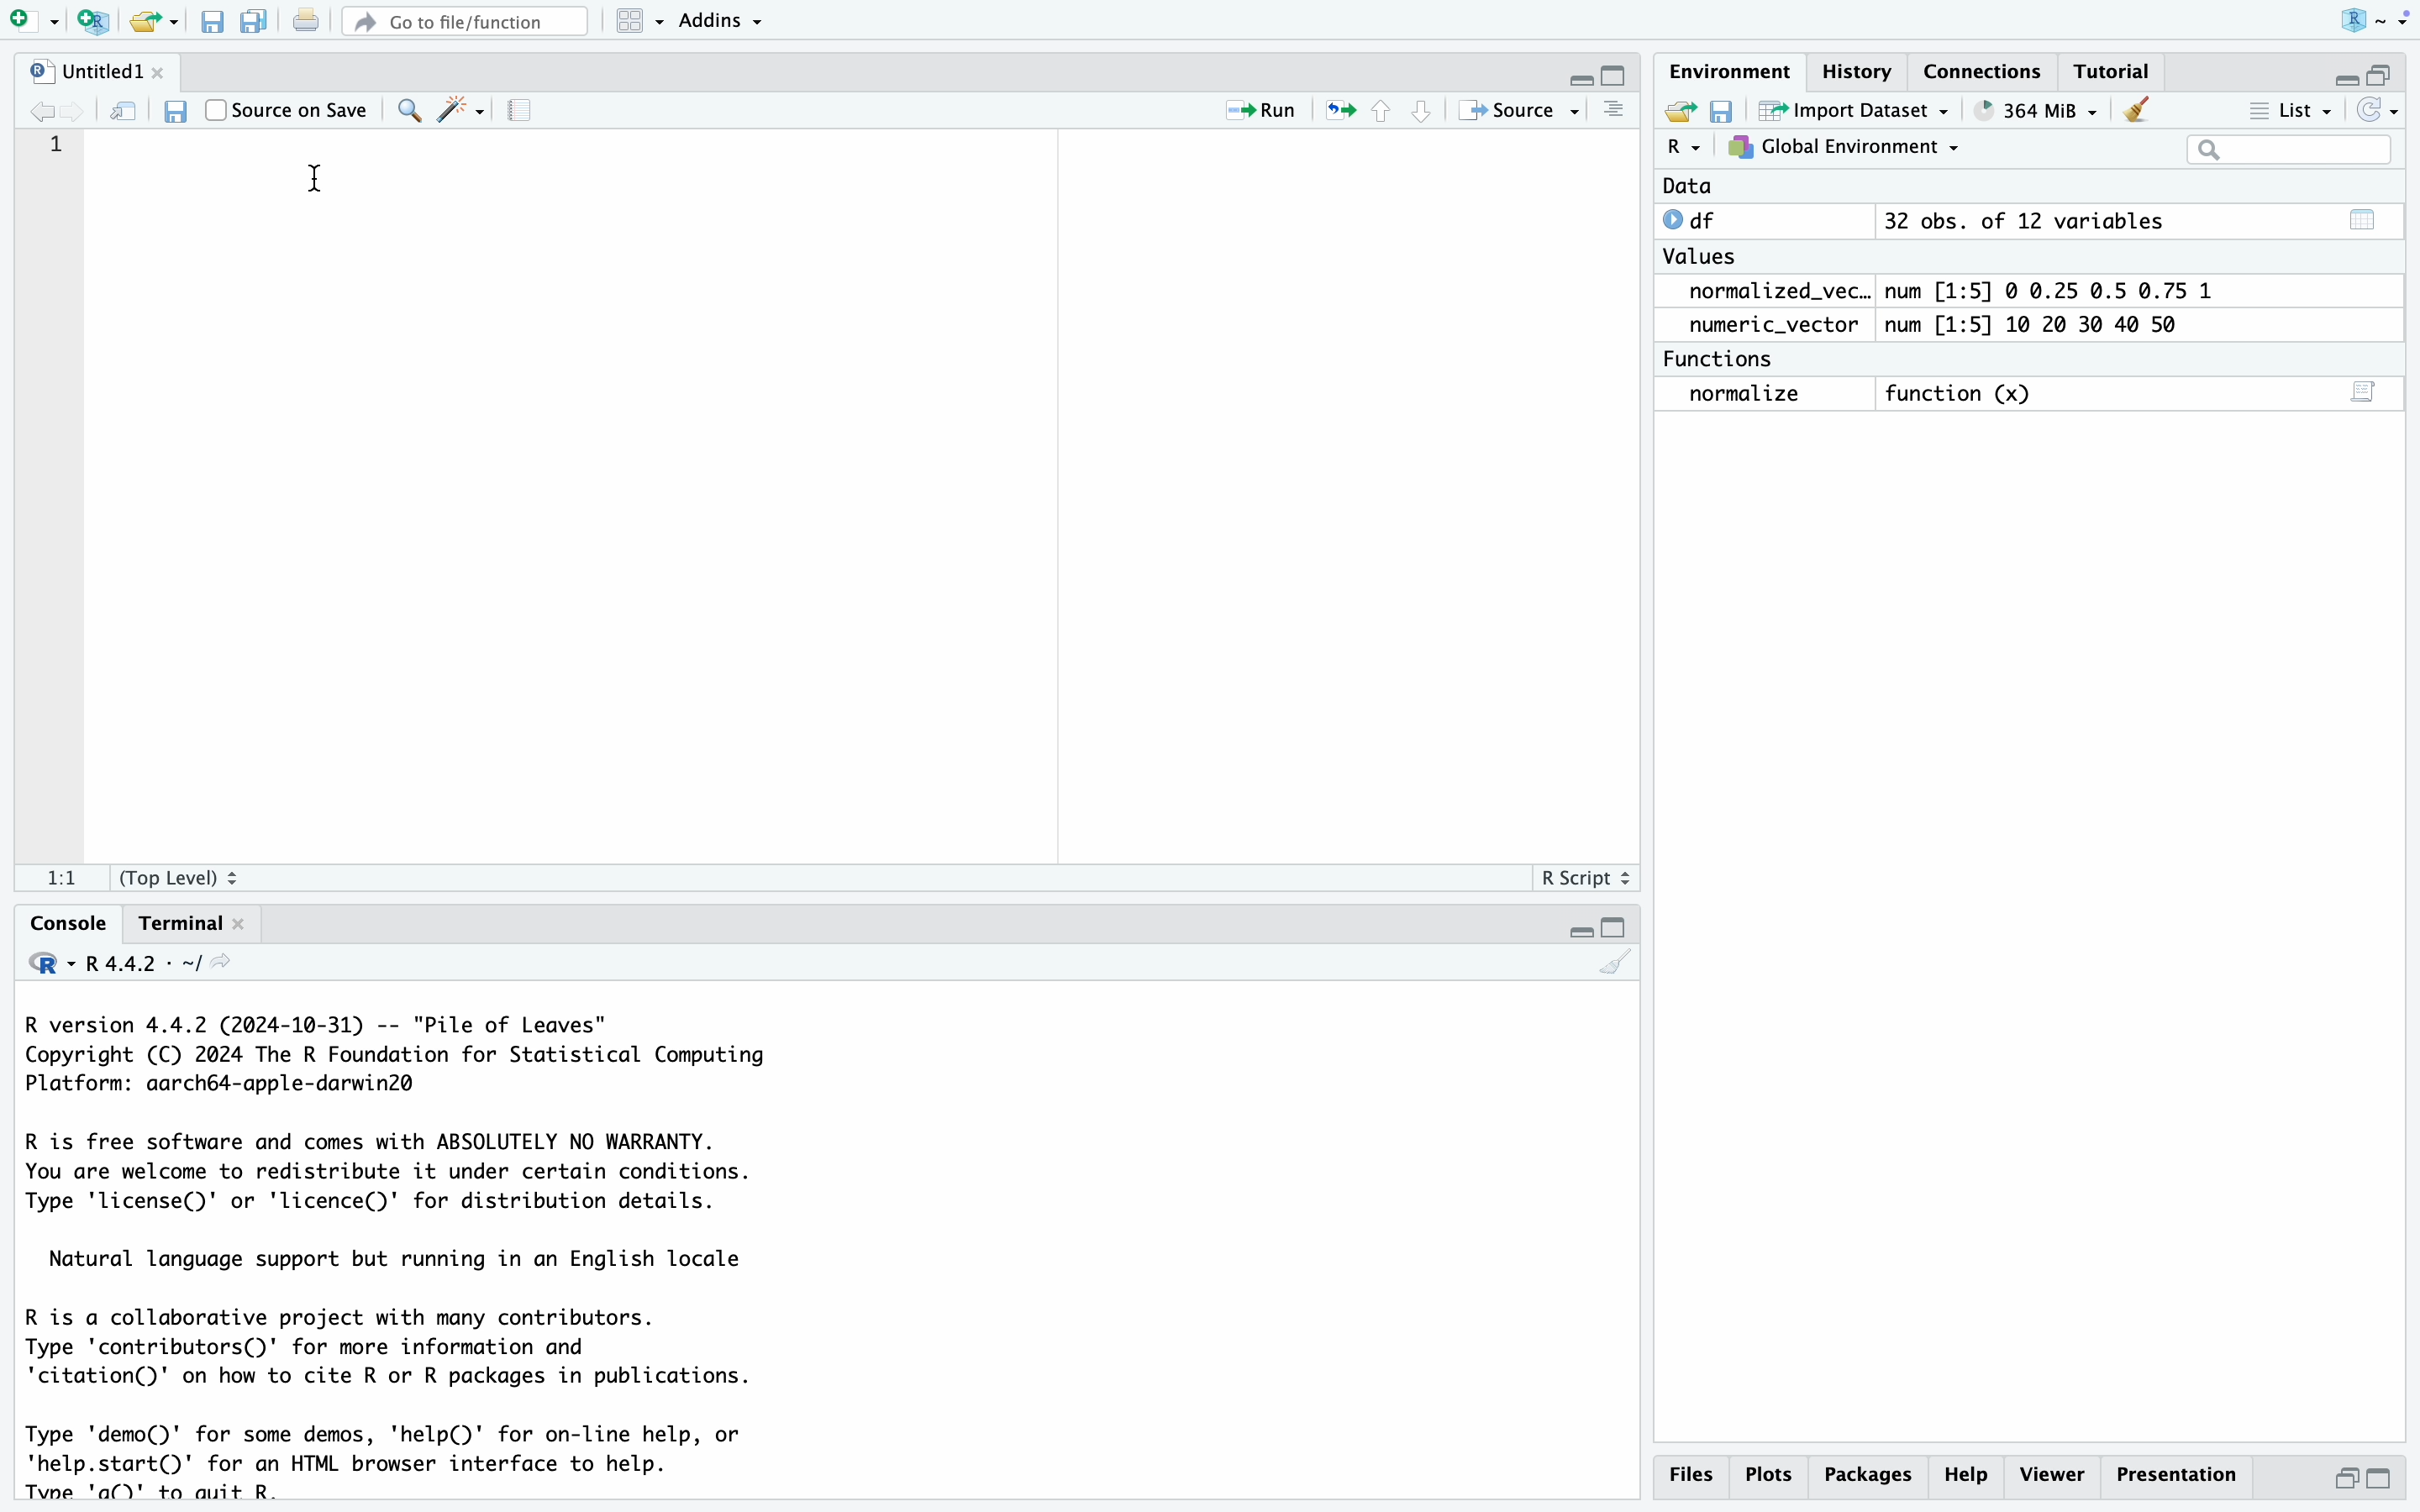  Describe the element at coordinates (2380, 110) in the screenshot. I see `Refresh` at that location.